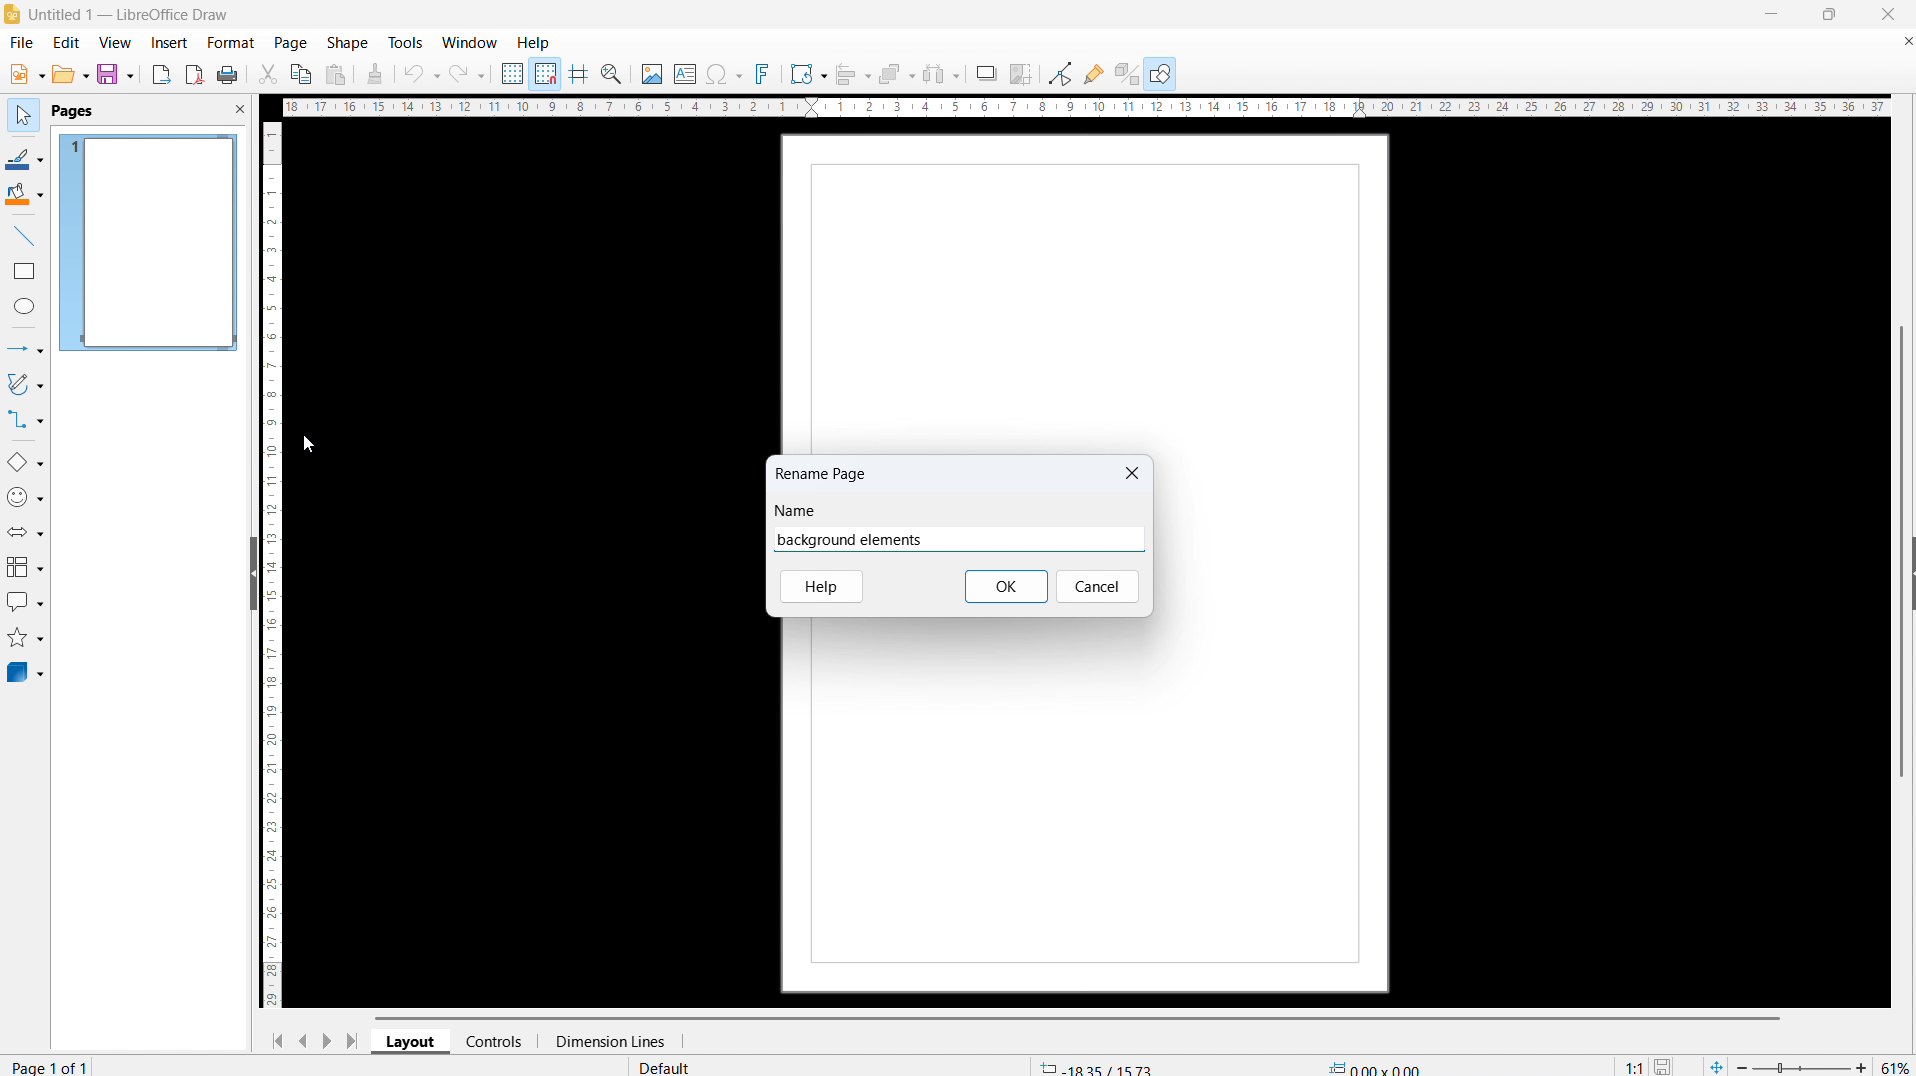  What do you see at coordinates (195, 74) in the screenshot?
I see `export as pdf` at bounding box center [195, 74].